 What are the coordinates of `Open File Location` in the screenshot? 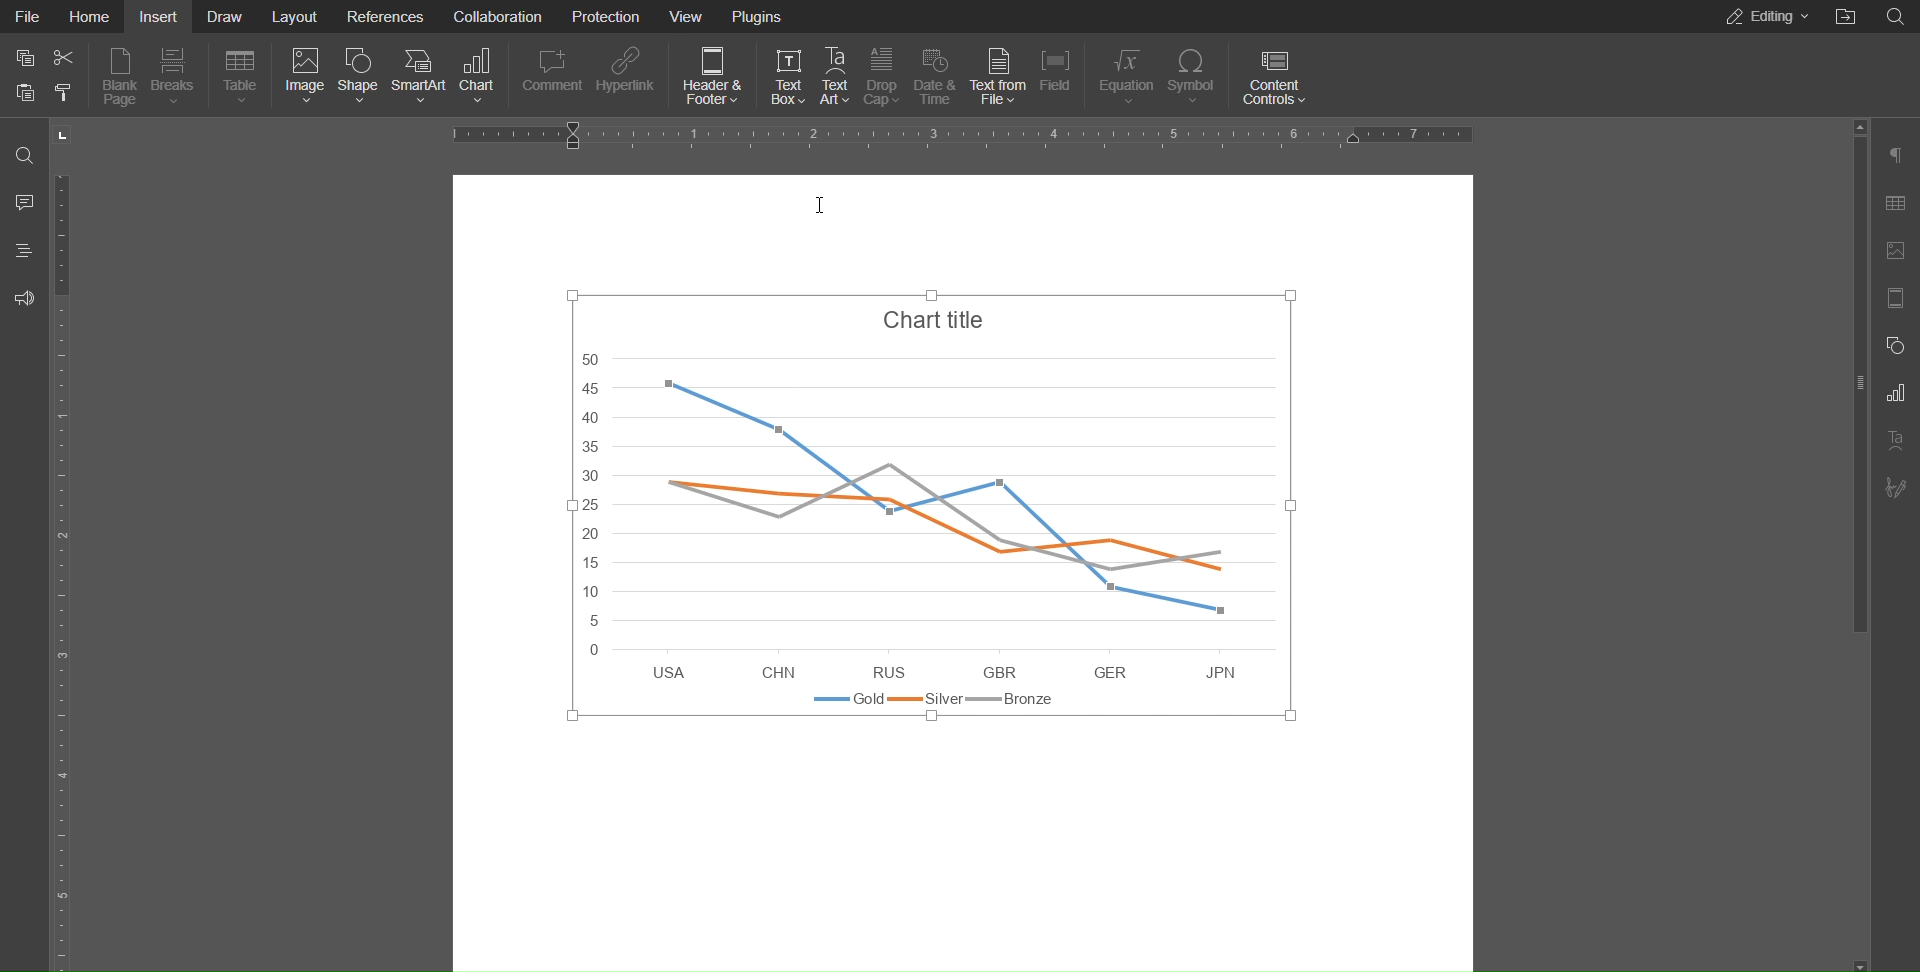 It's located at (1843, 17).